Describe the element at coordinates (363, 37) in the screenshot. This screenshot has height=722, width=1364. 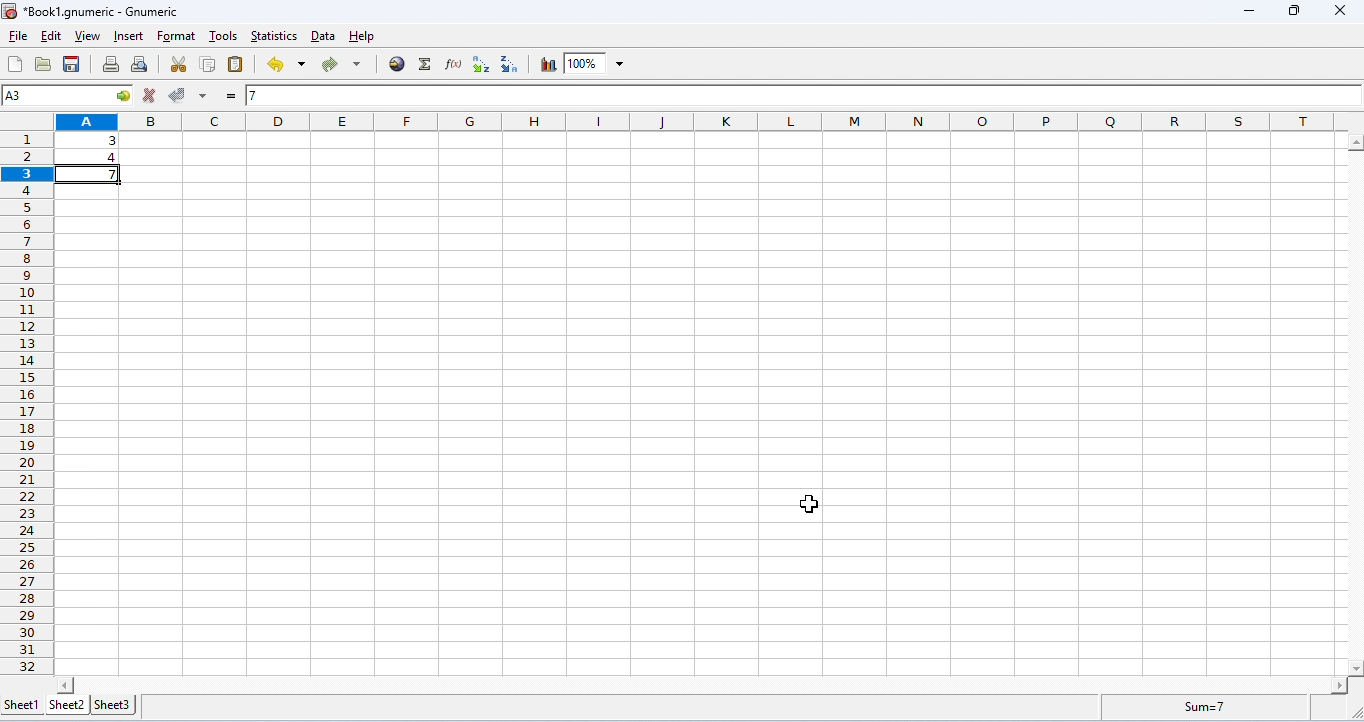
I see `help` at that location.